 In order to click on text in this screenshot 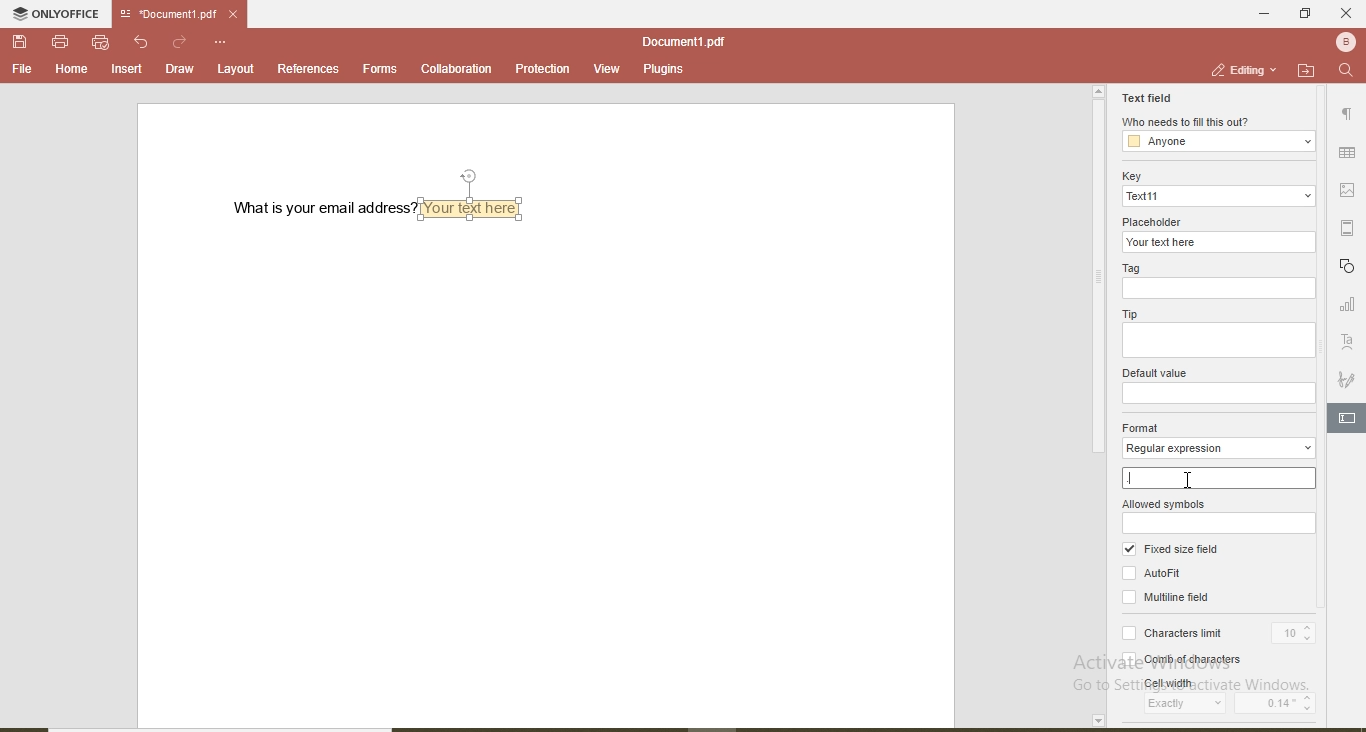, I will do `click(1348, 342)`.